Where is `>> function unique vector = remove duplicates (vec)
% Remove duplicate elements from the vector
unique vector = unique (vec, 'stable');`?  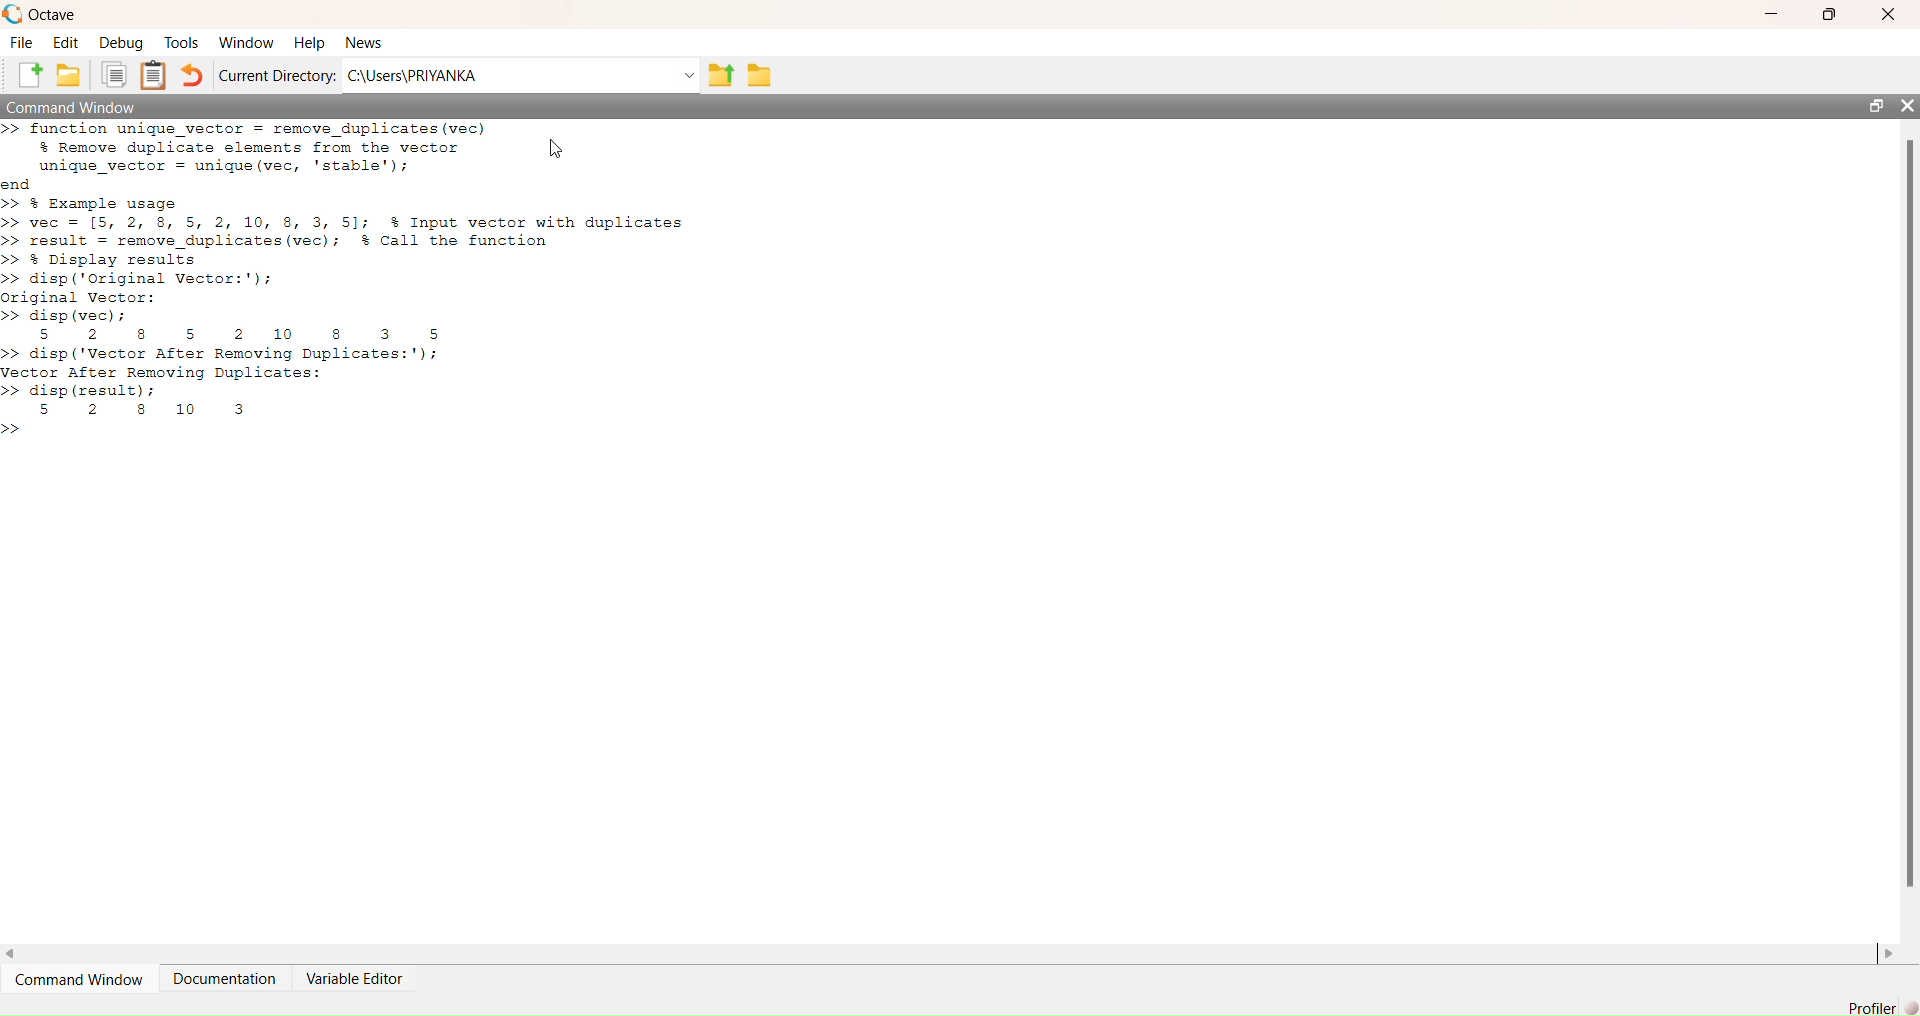 >> function unique vector = remove duplicates (vec)
% Remove duplicate elements from the vector
unique vector = unique (vec, 'stable'); is located at coordinates (248, 147).